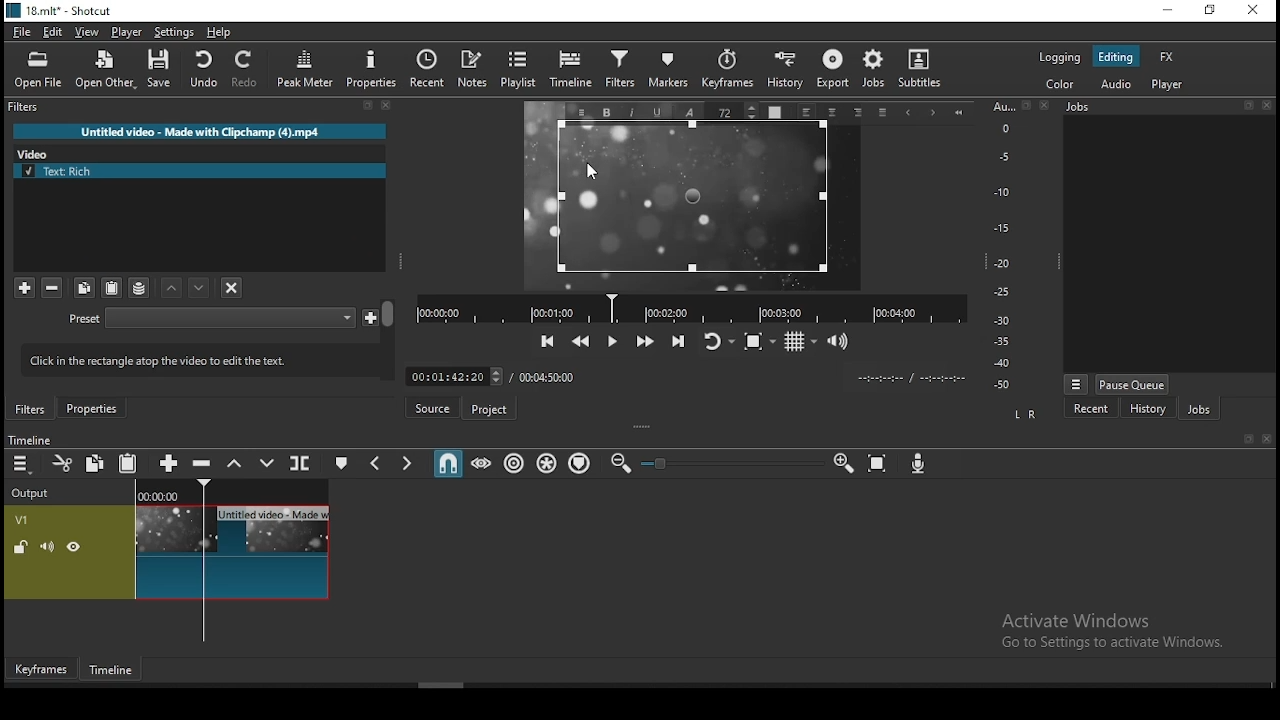  I want to click on move filter down, so click(173, 288).